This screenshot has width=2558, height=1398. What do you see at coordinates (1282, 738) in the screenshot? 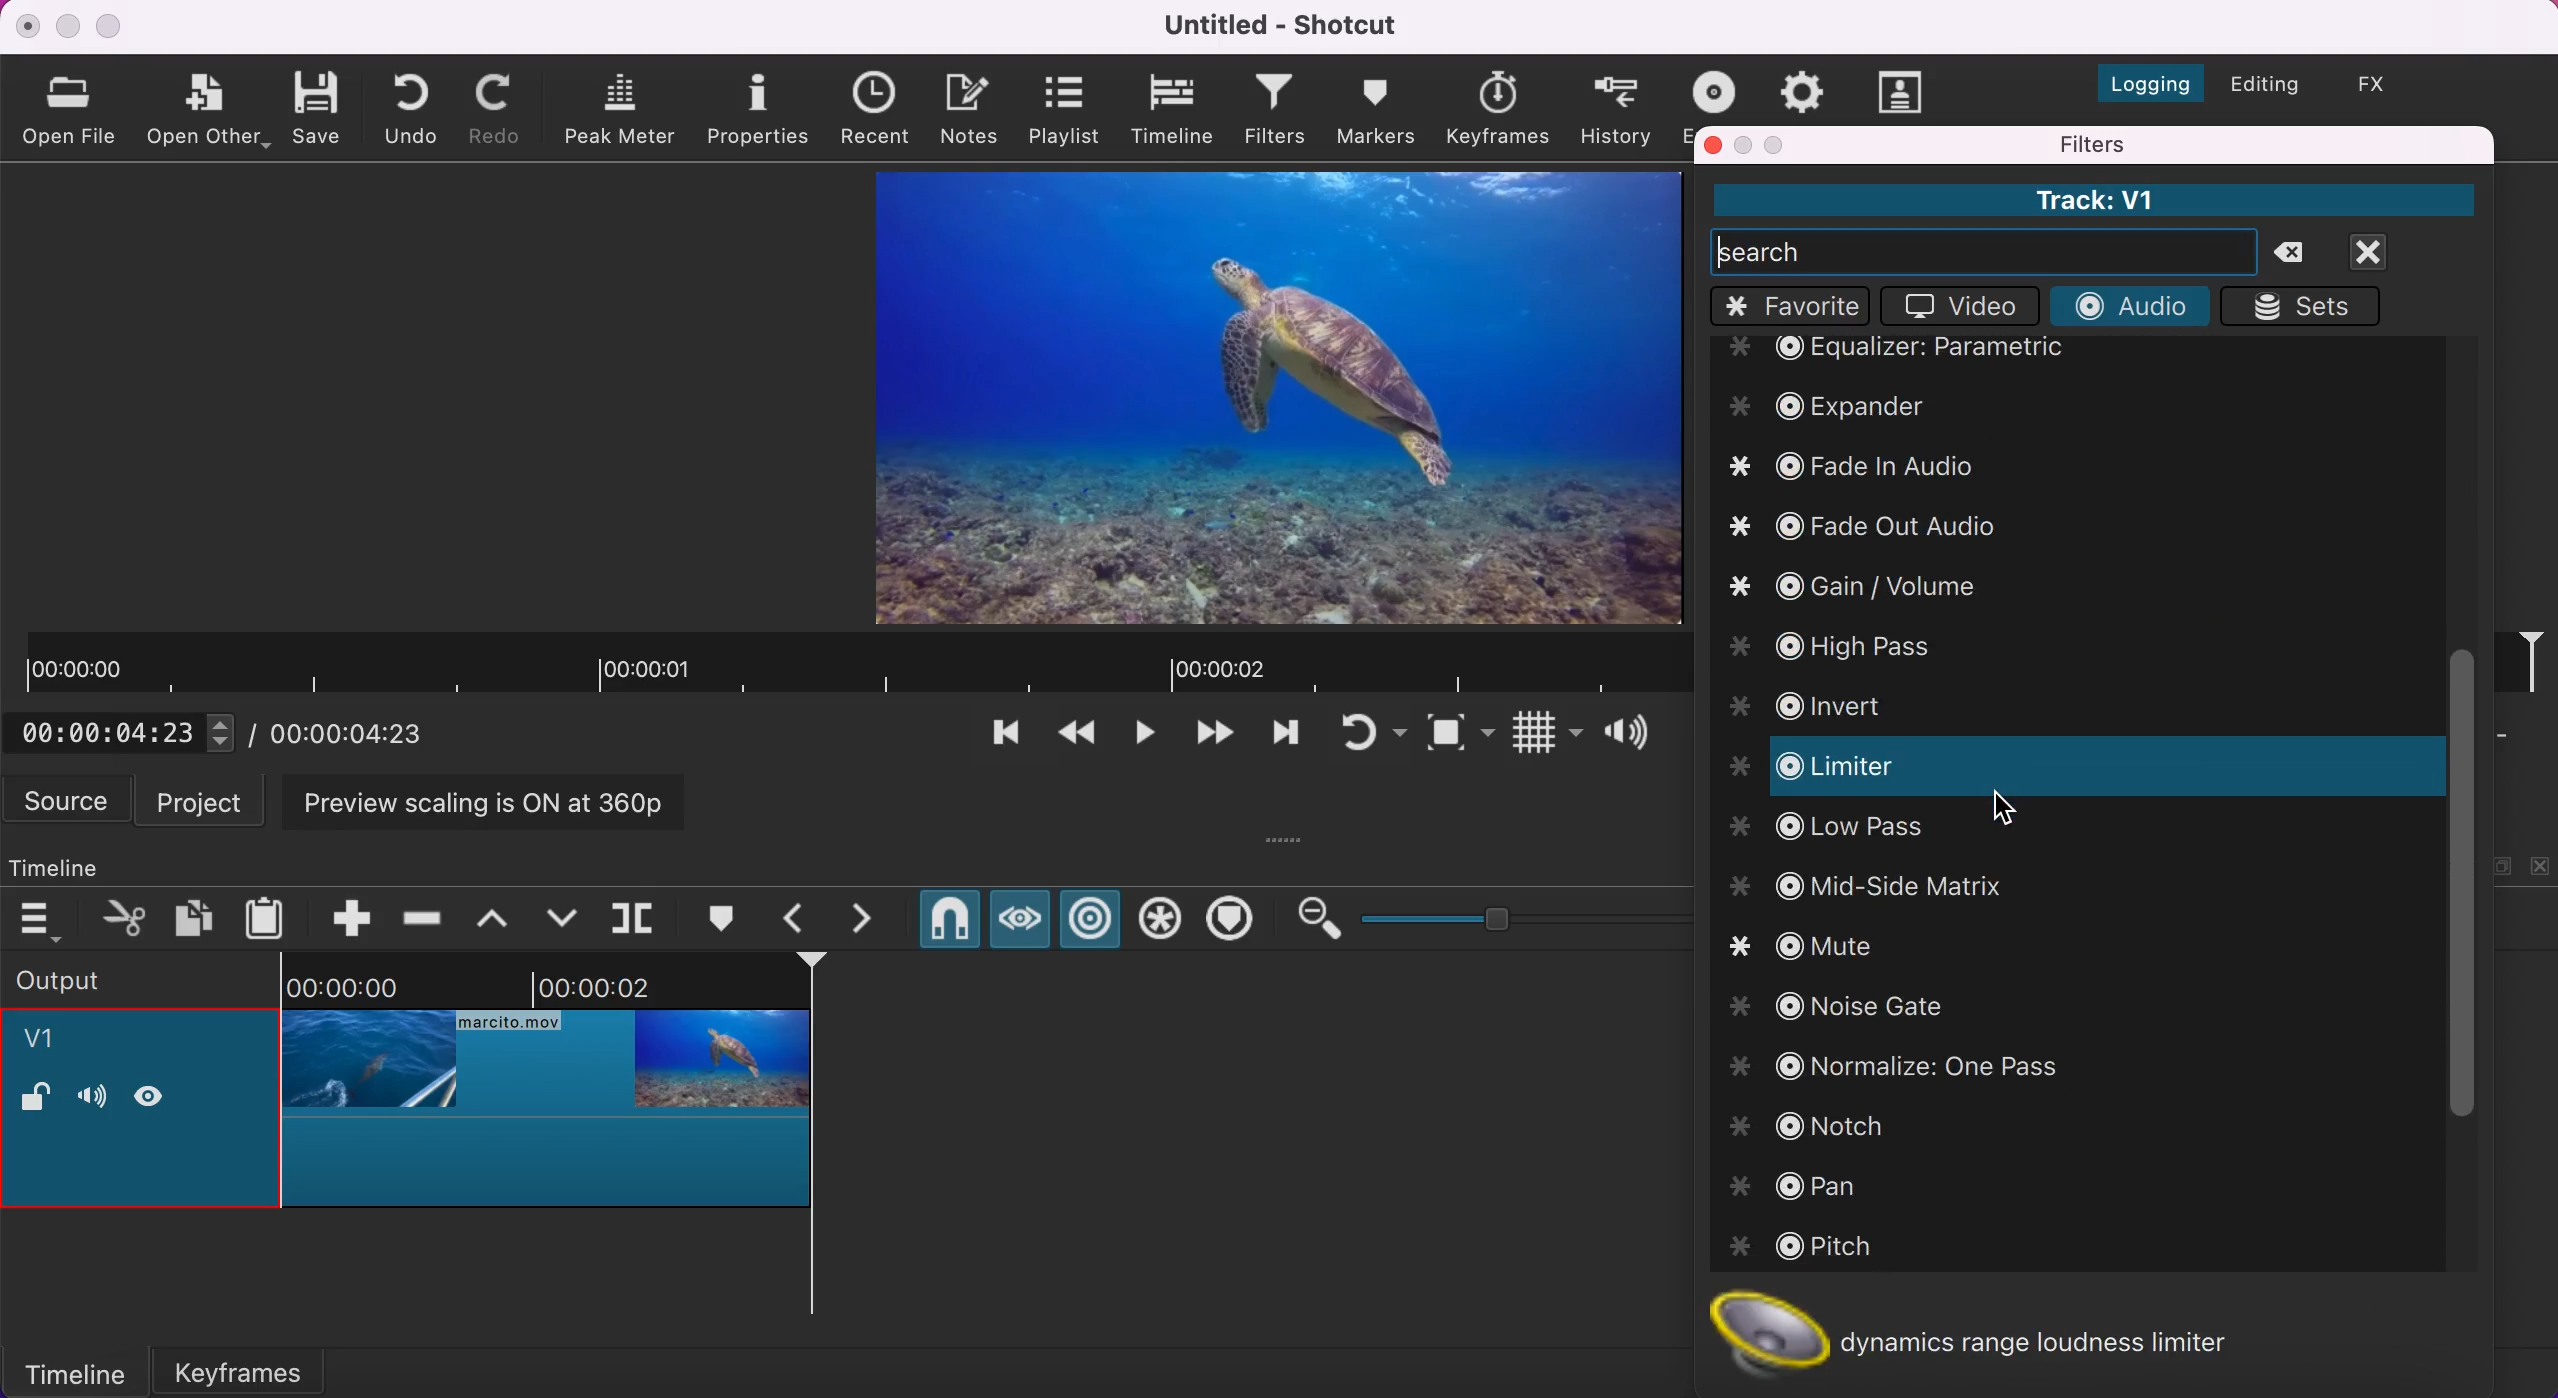
I see `play quickly forwards` at bounding box center [1282, 738].